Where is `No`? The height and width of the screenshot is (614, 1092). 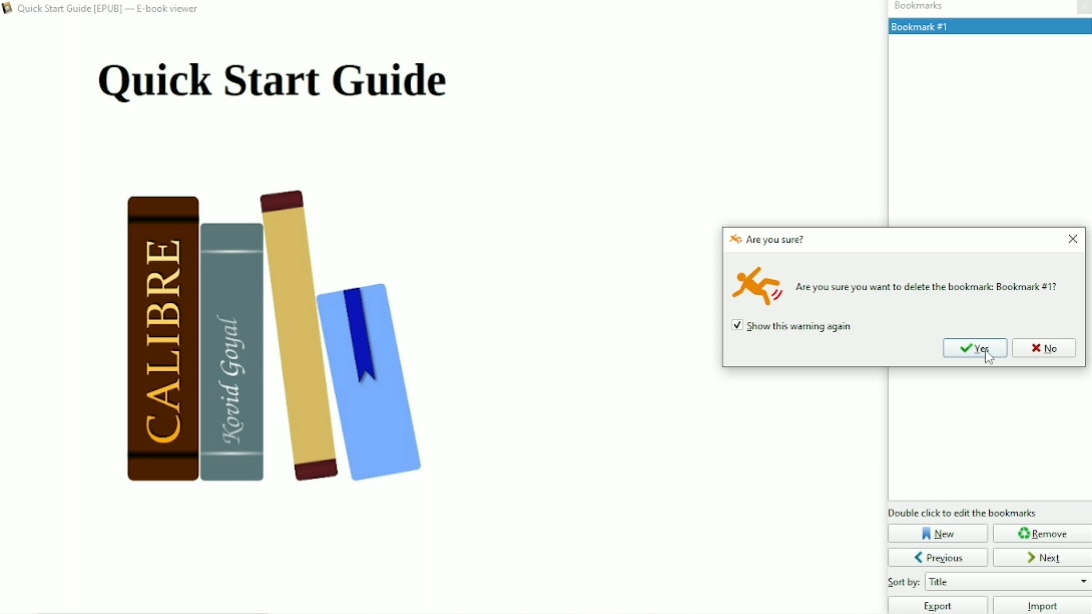 No is located at coordinates (1046, 347).